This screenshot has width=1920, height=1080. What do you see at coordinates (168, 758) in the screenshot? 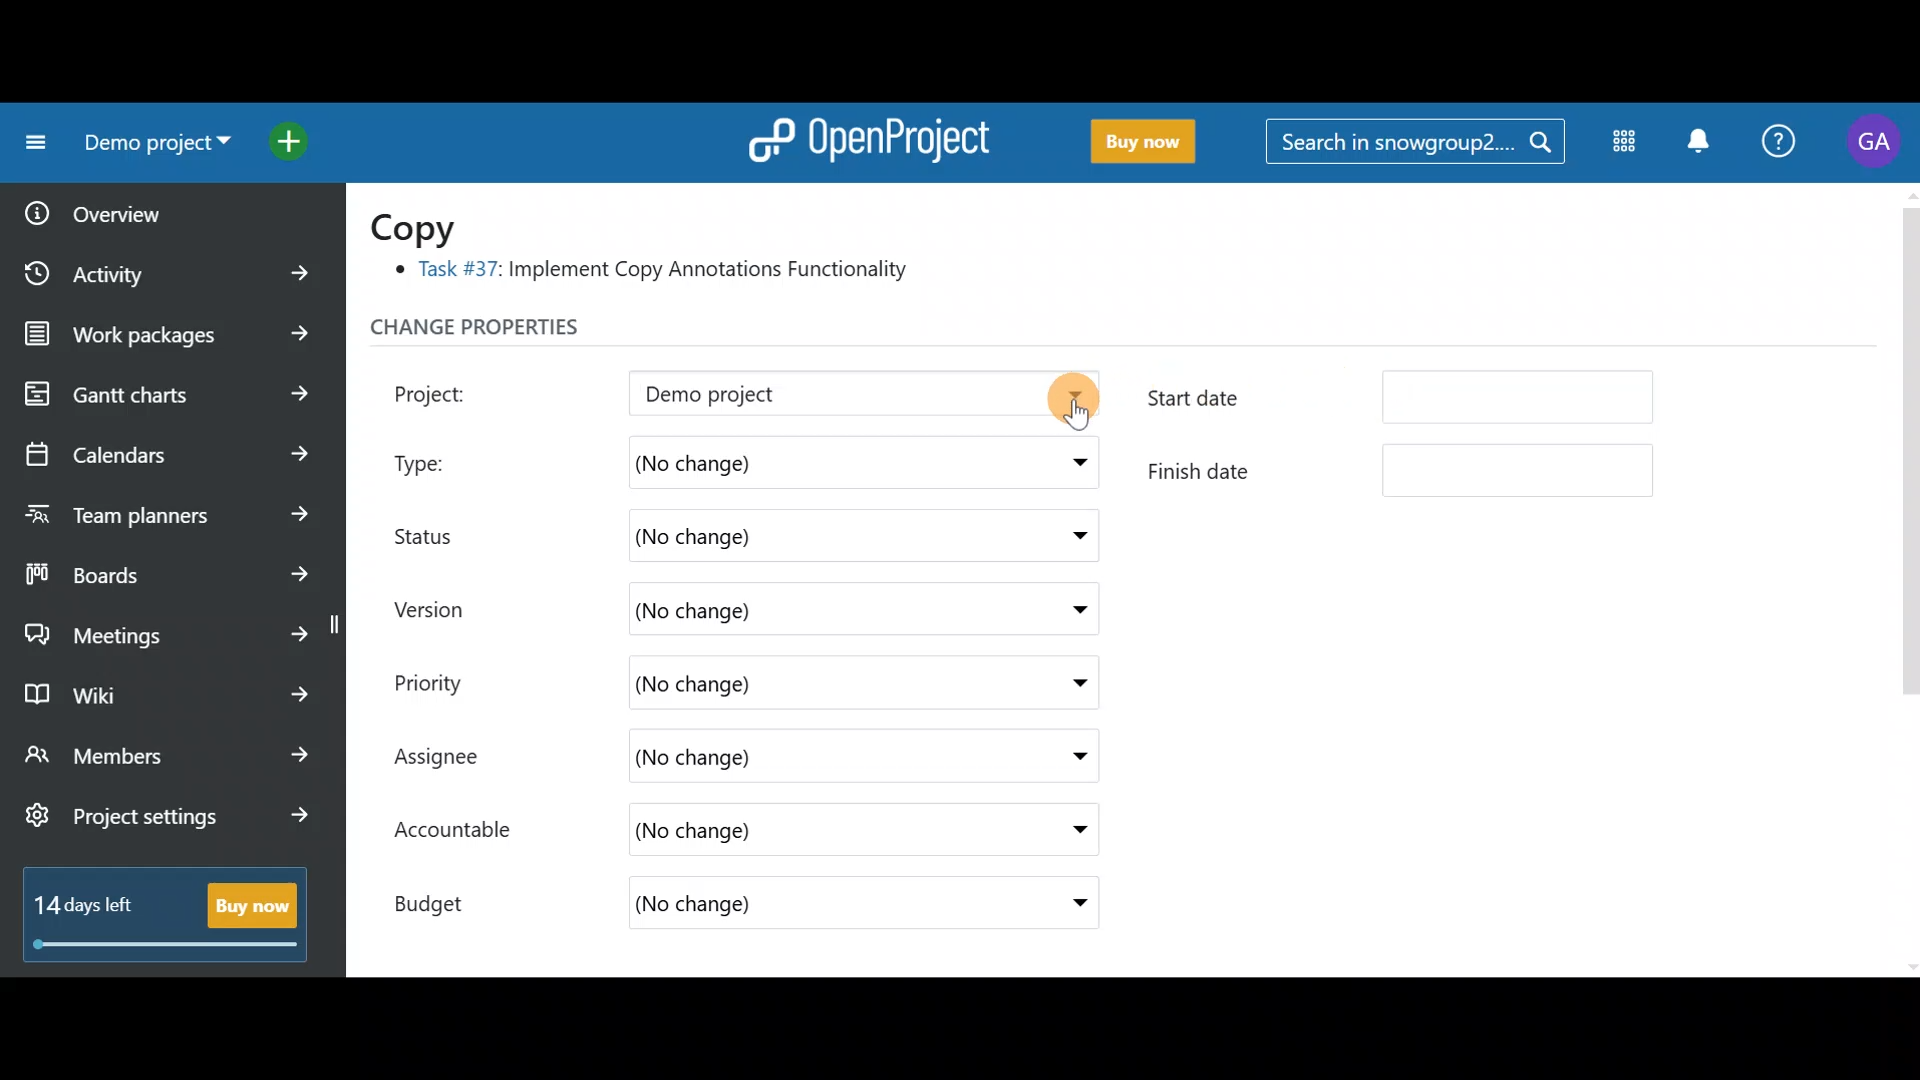
I see `Members` at bounding box center [168, 758].